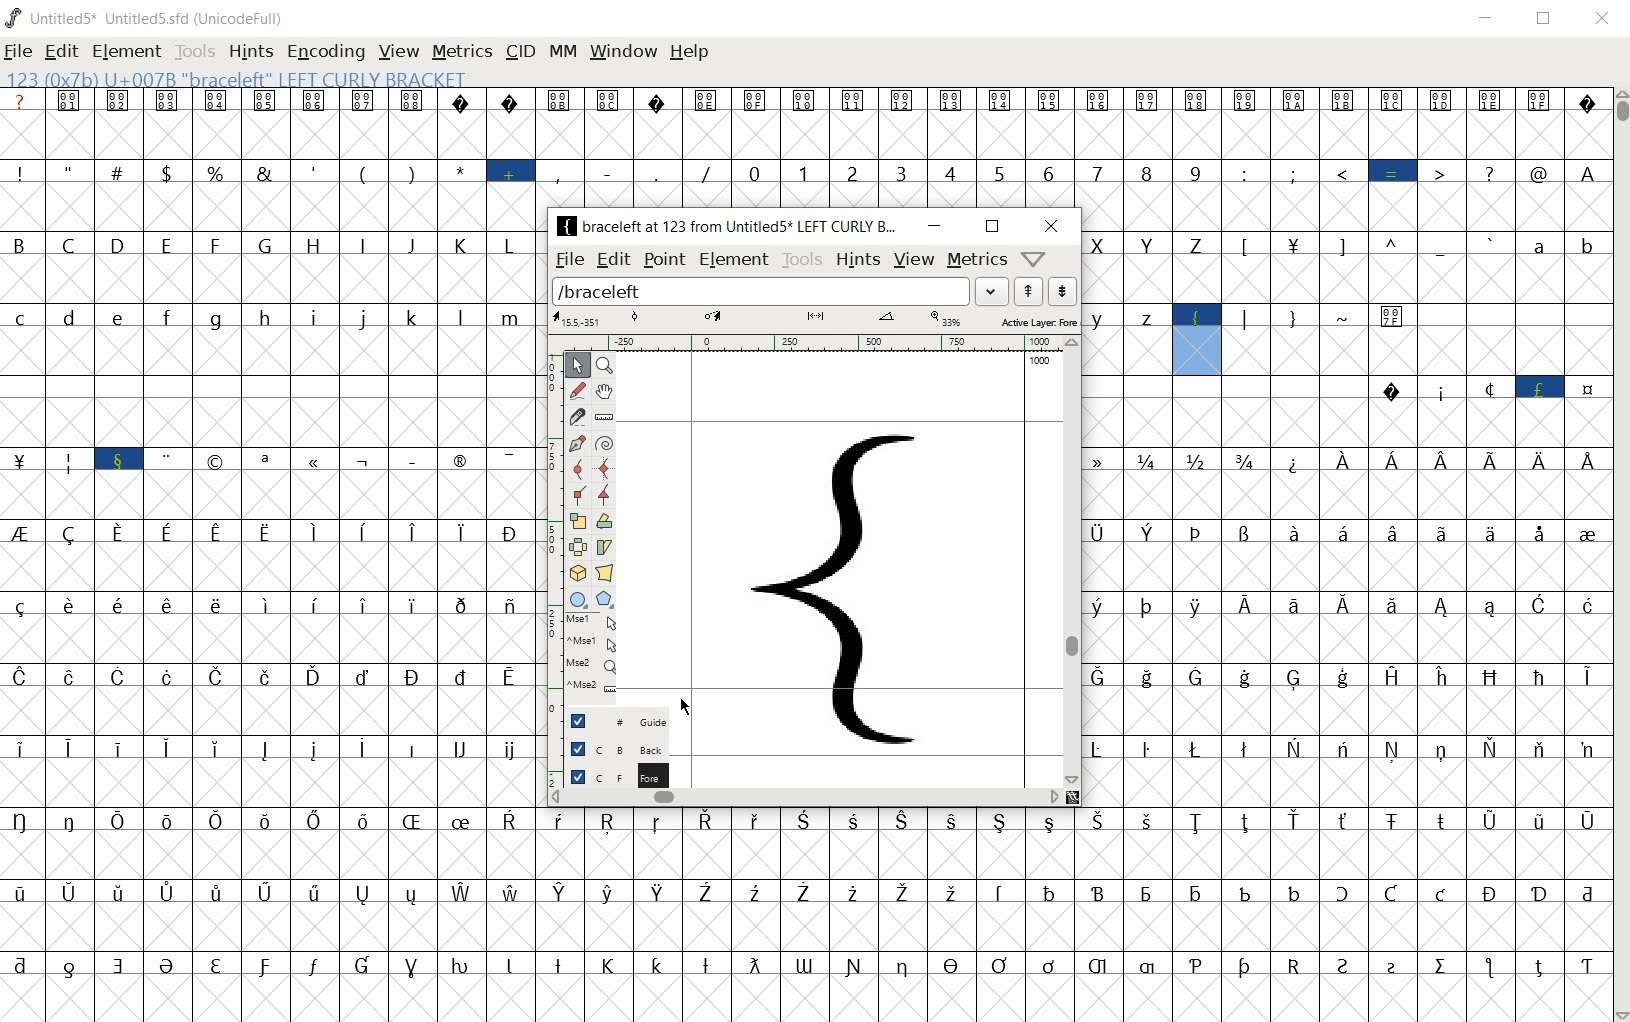  I want to click on file, so click(571, 259).